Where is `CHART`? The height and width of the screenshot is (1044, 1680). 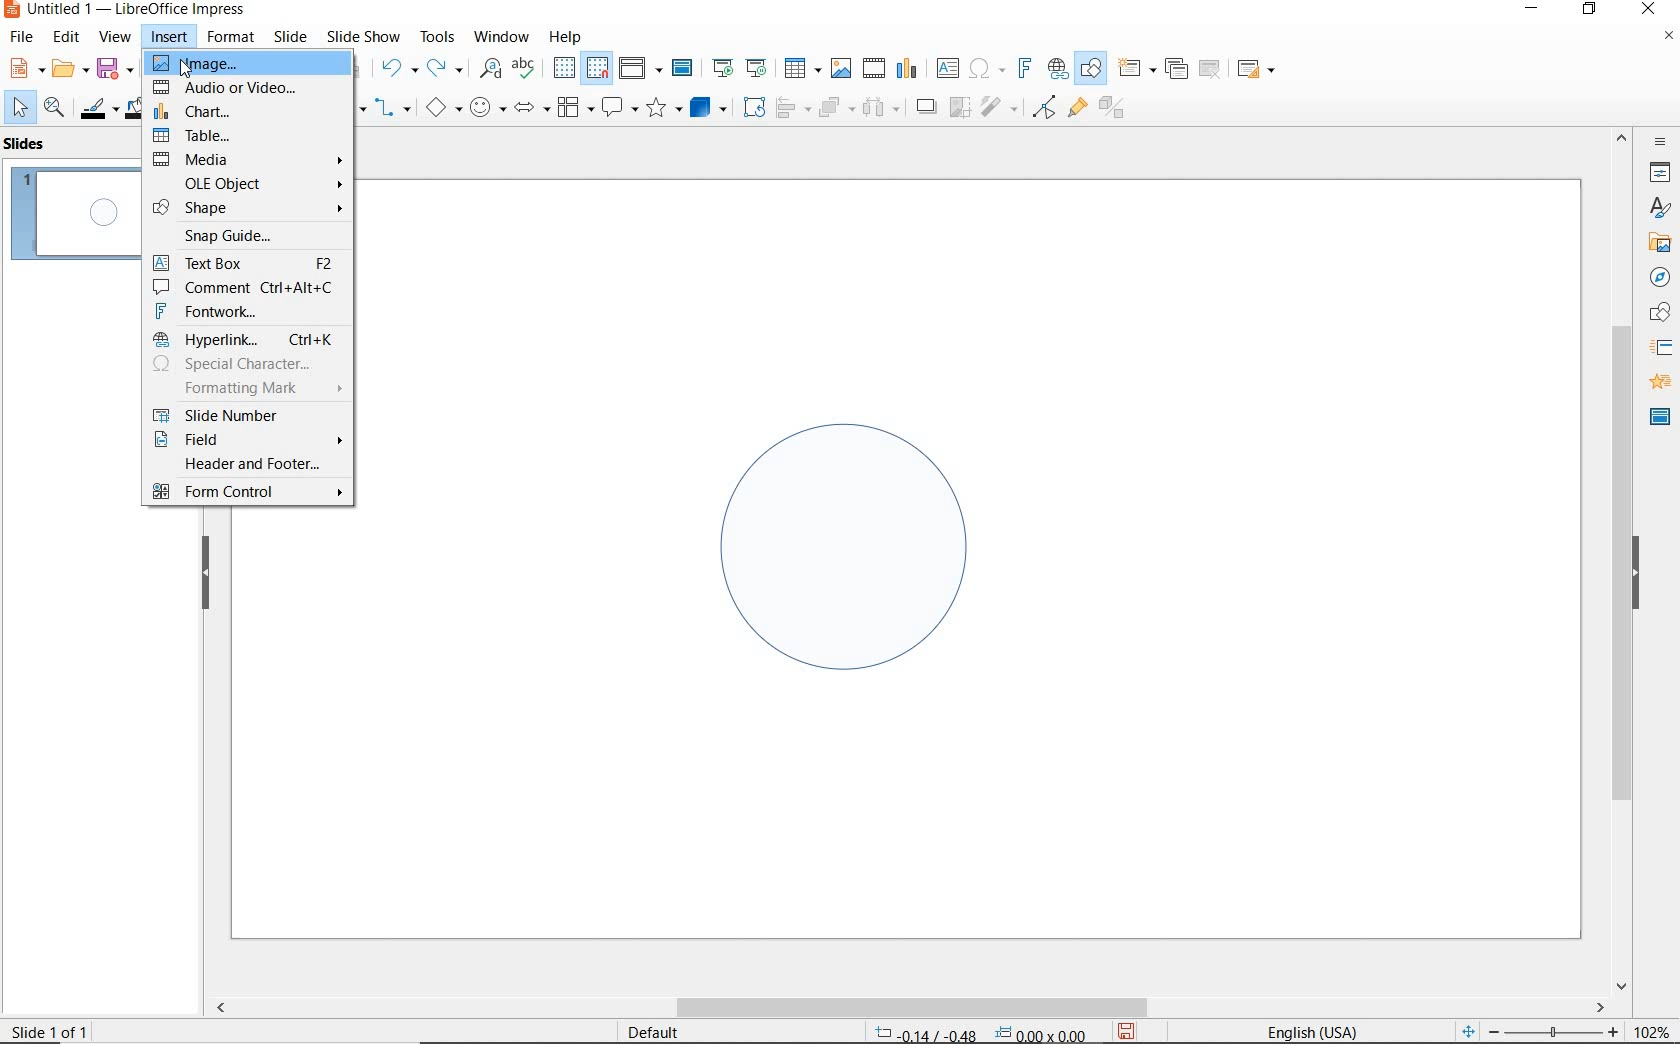 CHART is located at coordinates (248, 111).